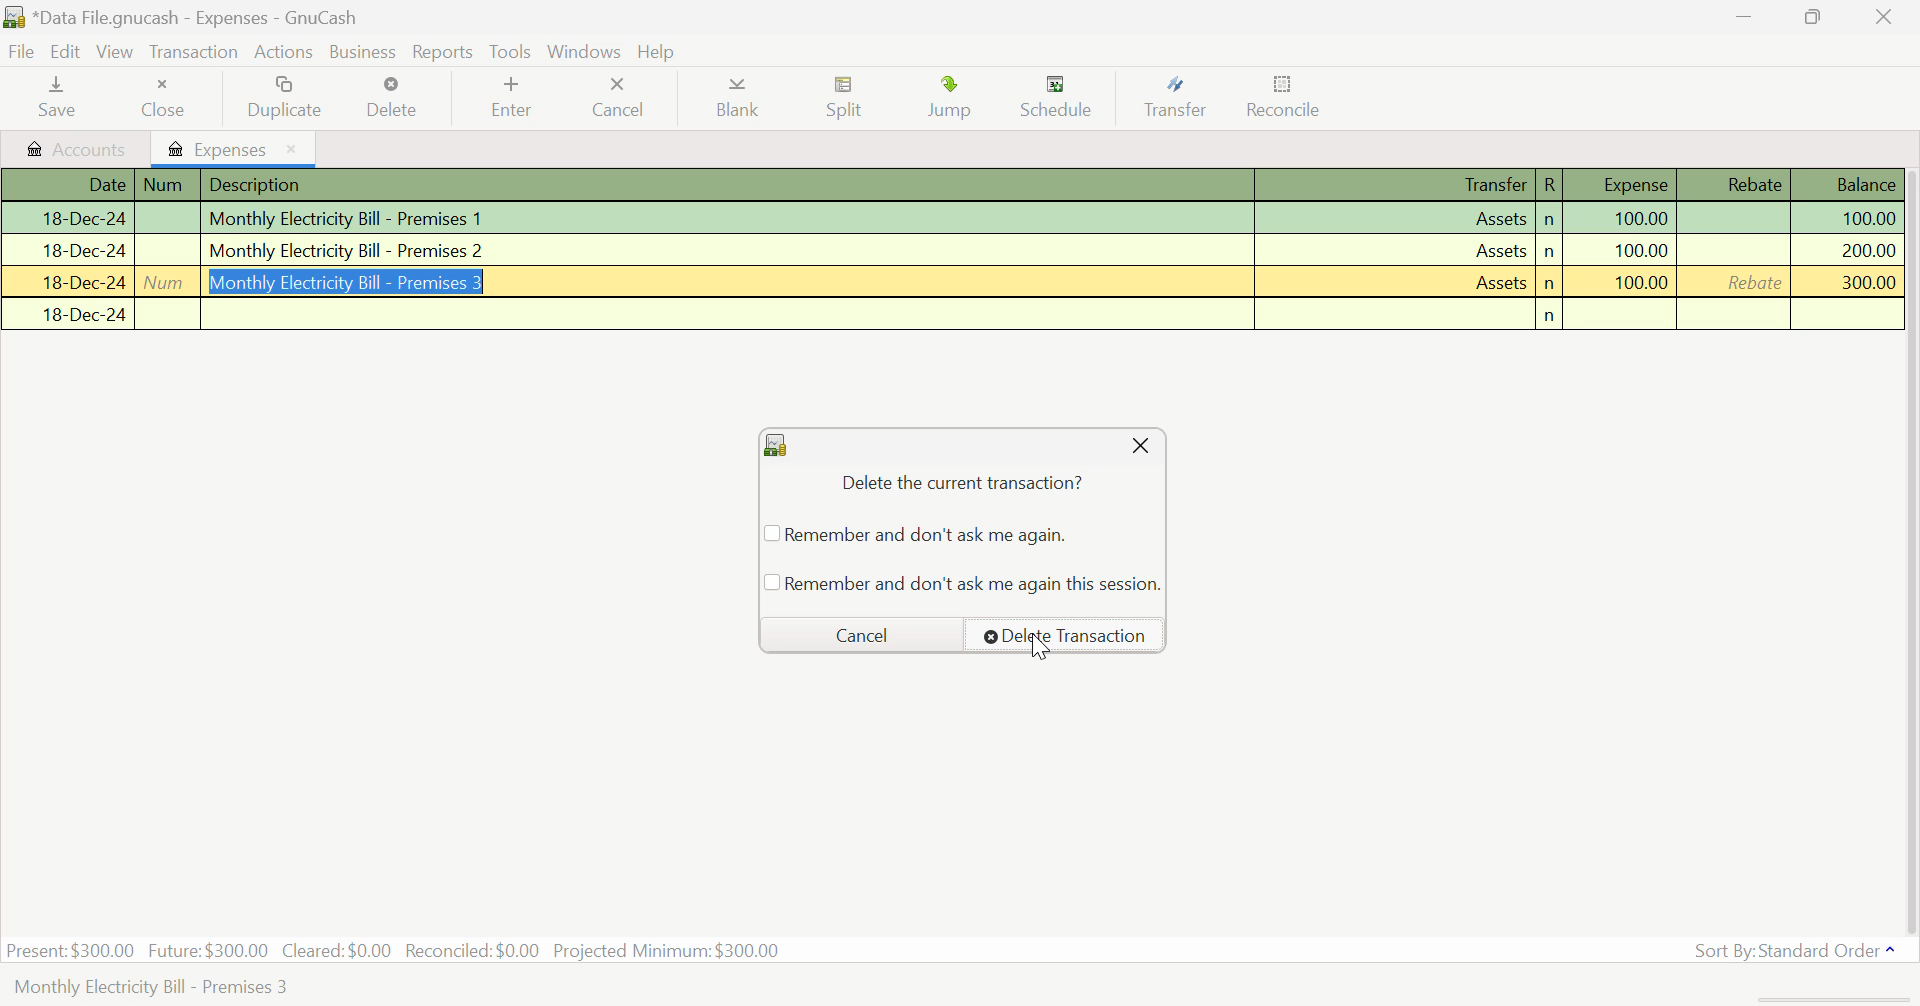 The width and height of the screenshot is (1920, 1006). Describe the element at coordinates (584, 51) in the screenshot. I see `Windows` at that location.